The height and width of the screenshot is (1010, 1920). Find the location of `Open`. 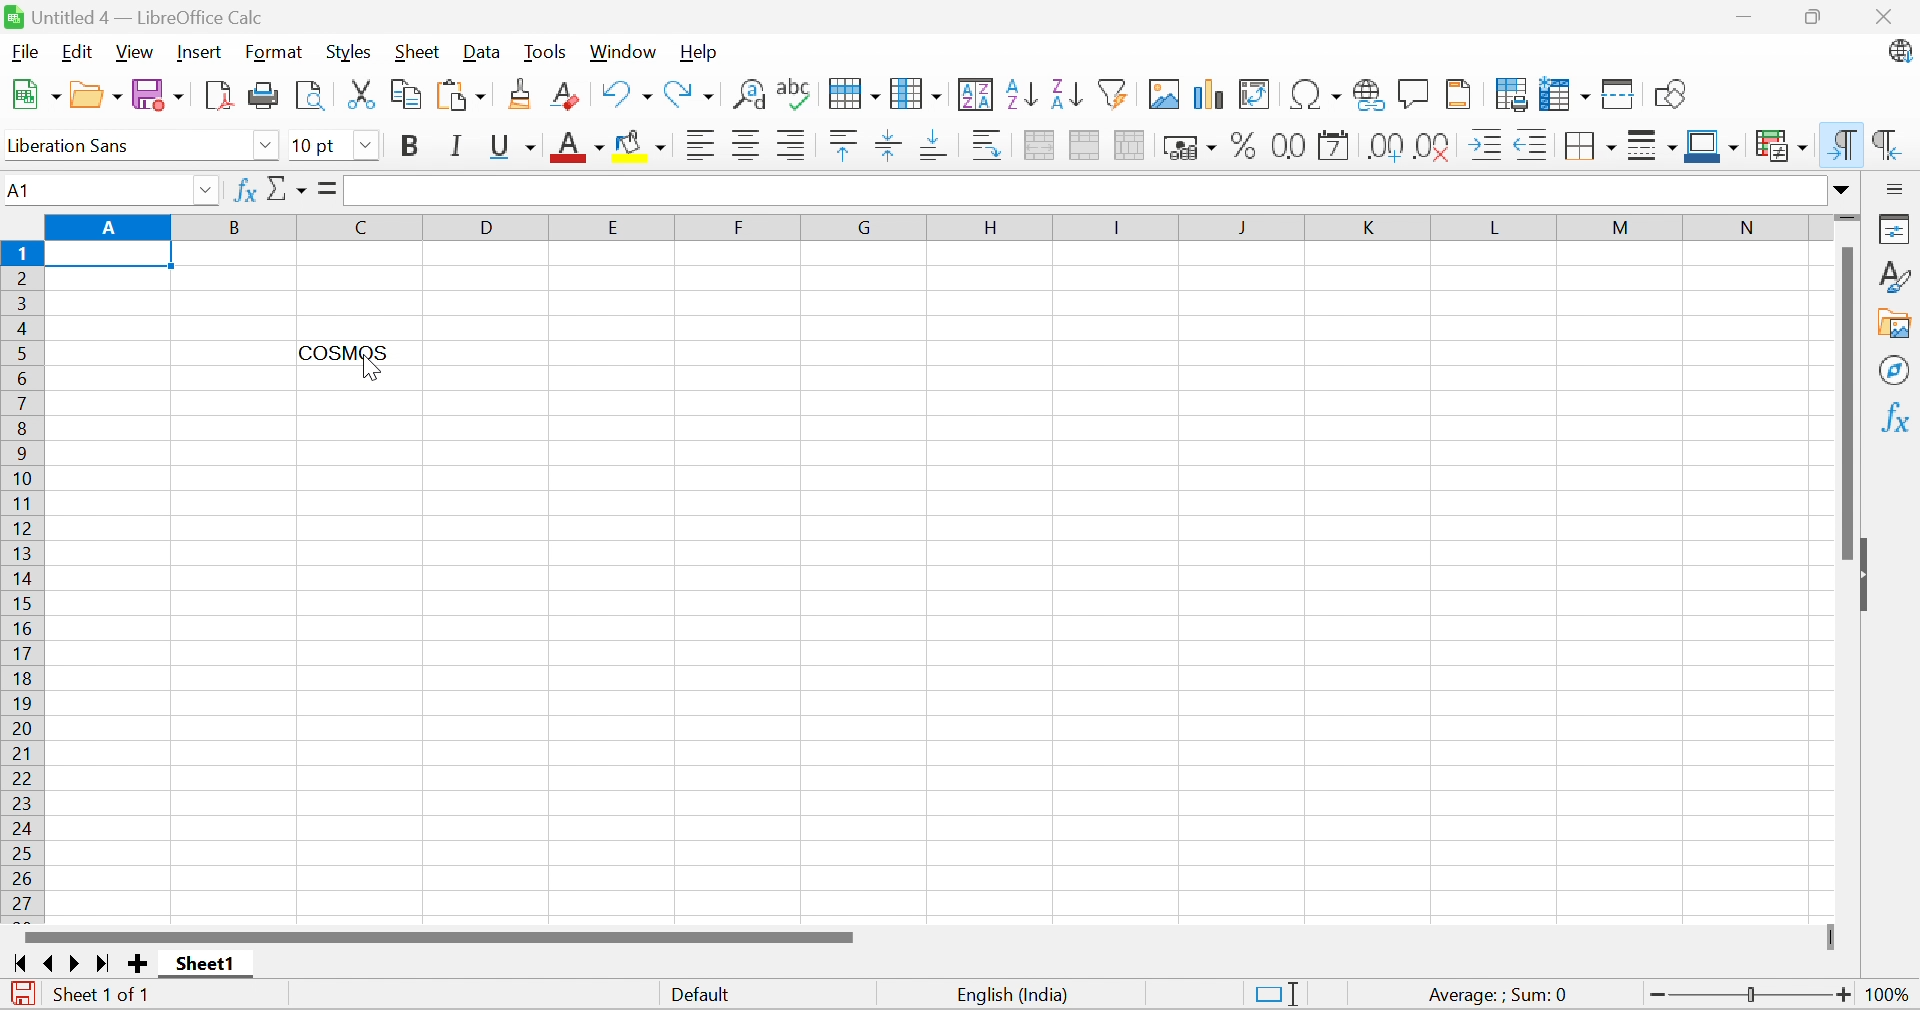

Open is located at coordinates (94, 94).